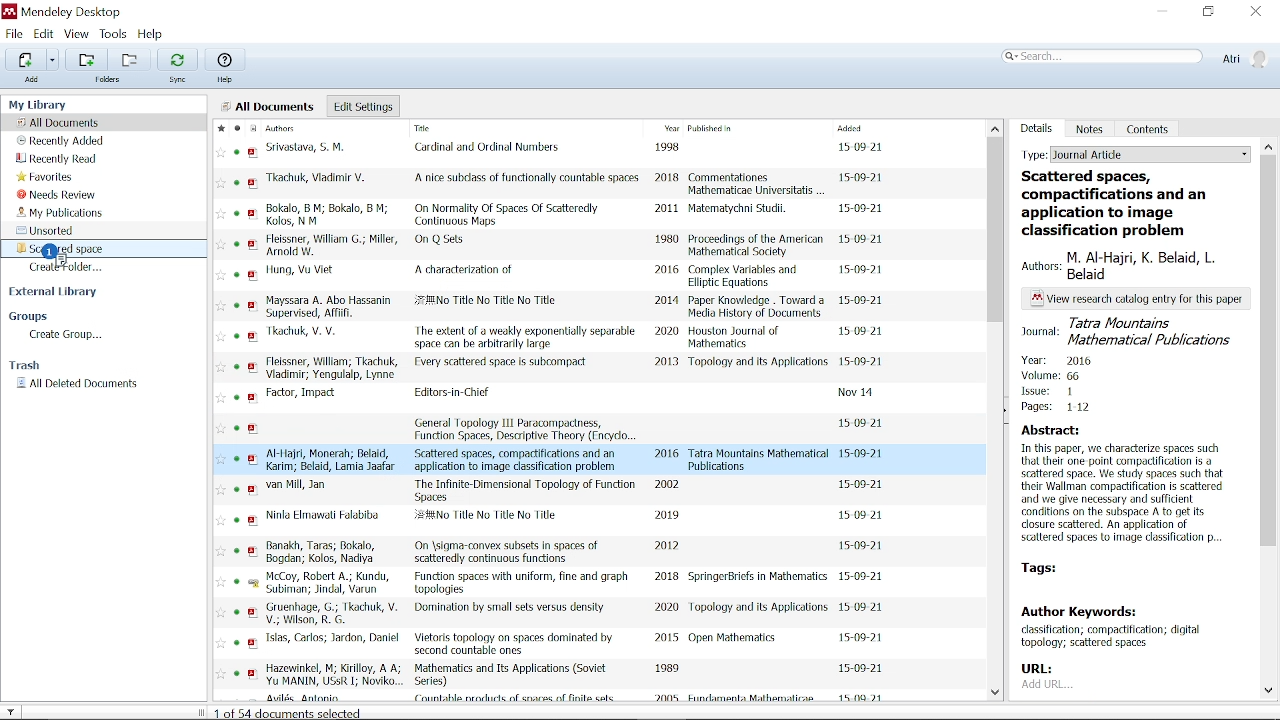 Image resolution: width=1280 pixels, height=720 pixels. What do you see at coordinates (61, 12) in the screenshot?
I see `Mendeley desktop` at bounding box center [61, 12].